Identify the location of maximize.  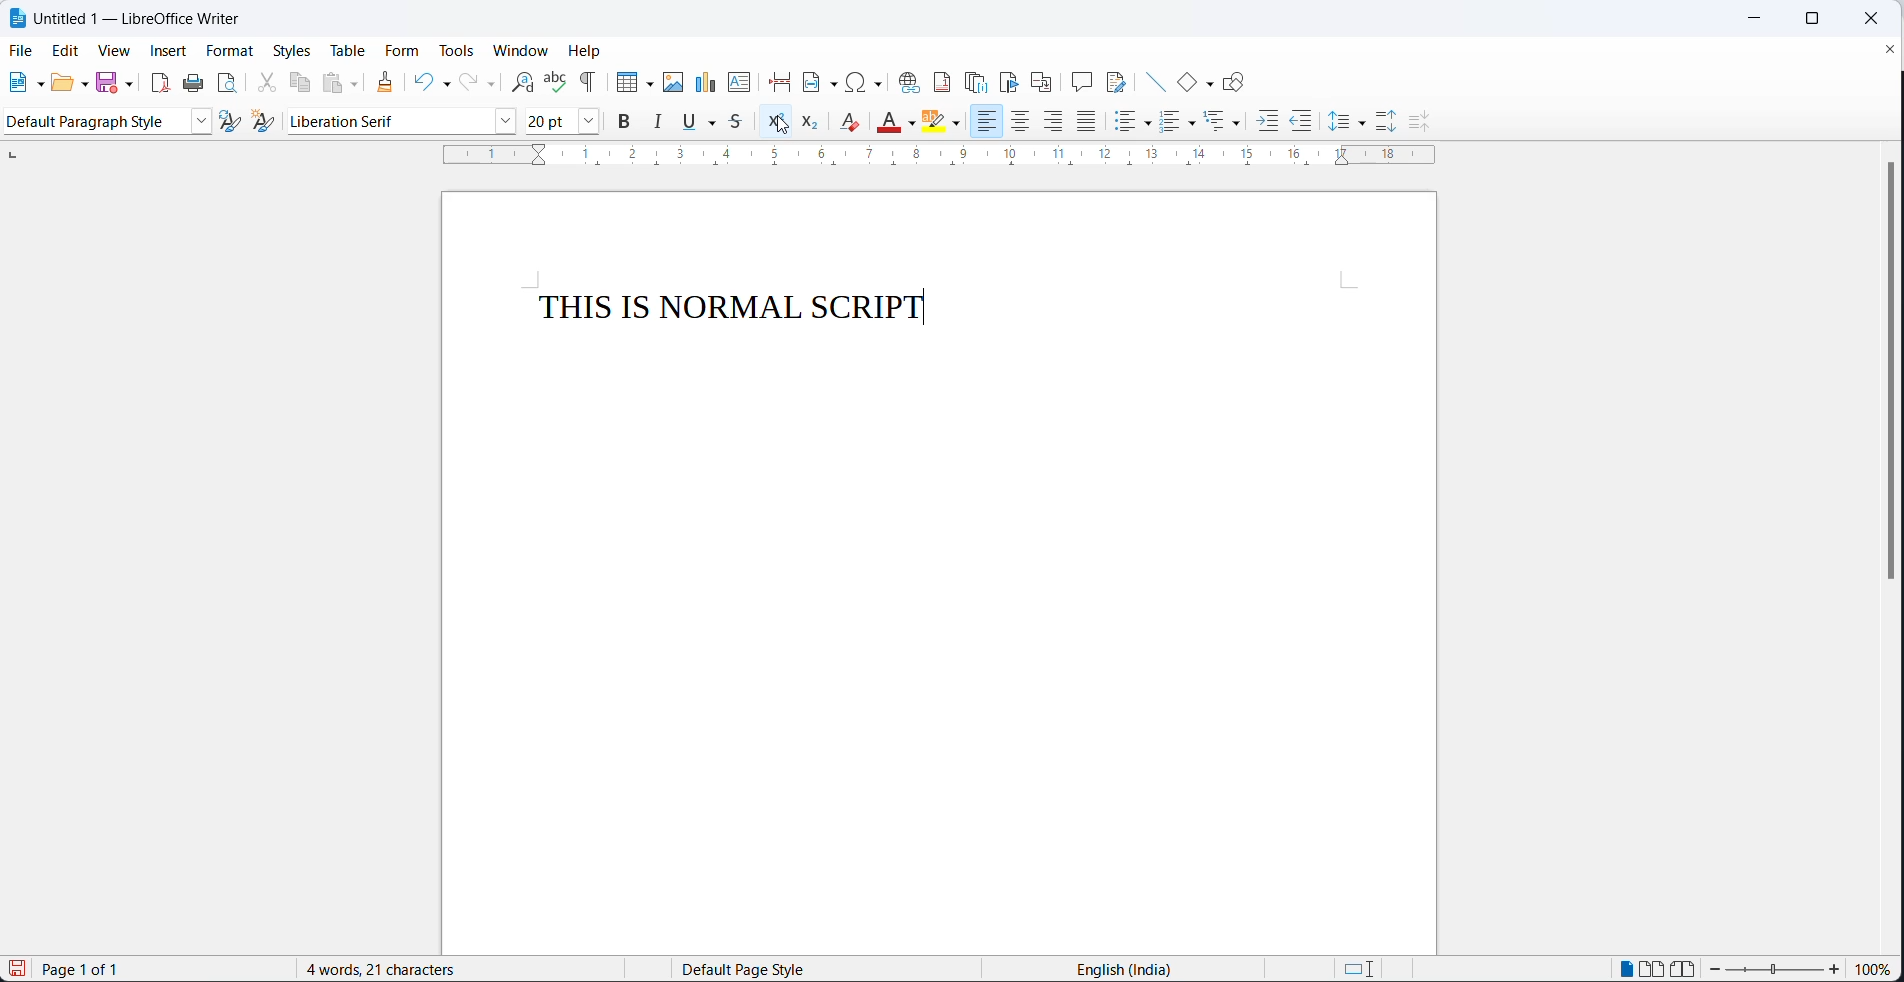
(1808, 20).